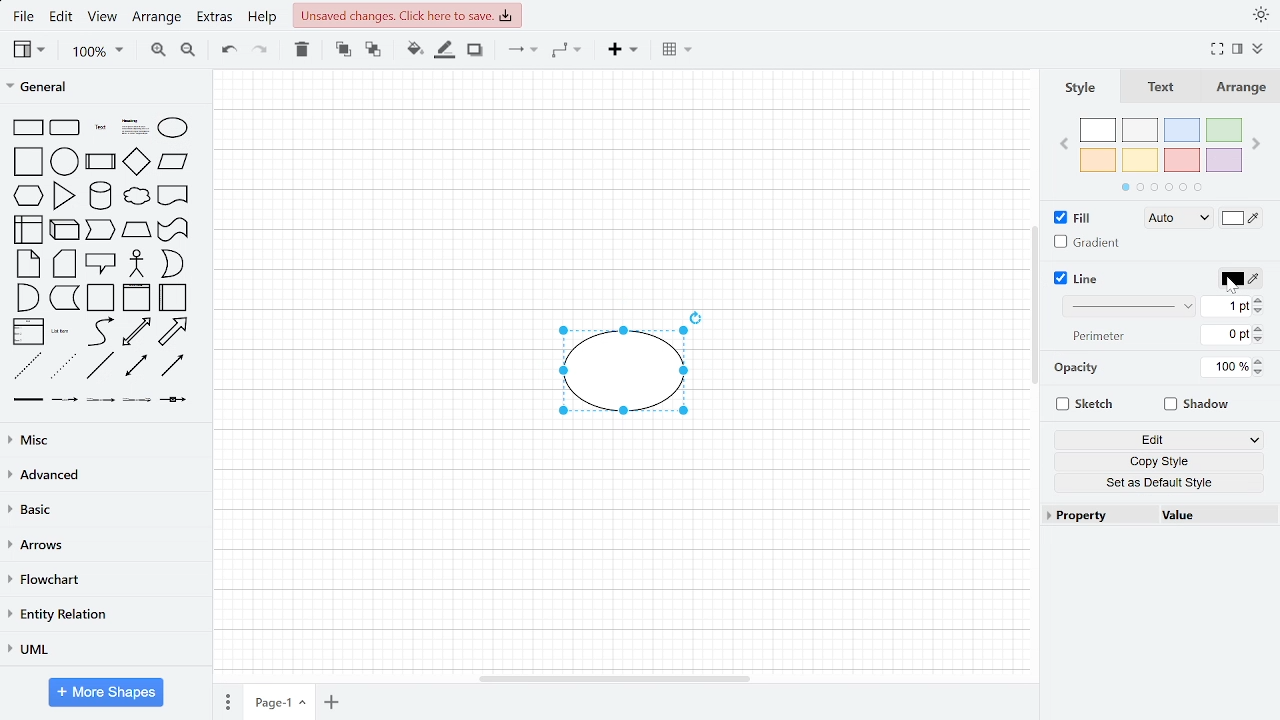 This screenshot has width=1280, height=720. What do you see at coordinates (674, 50) in the screenshot?
I see `Table` at bounding box center [674, 50].